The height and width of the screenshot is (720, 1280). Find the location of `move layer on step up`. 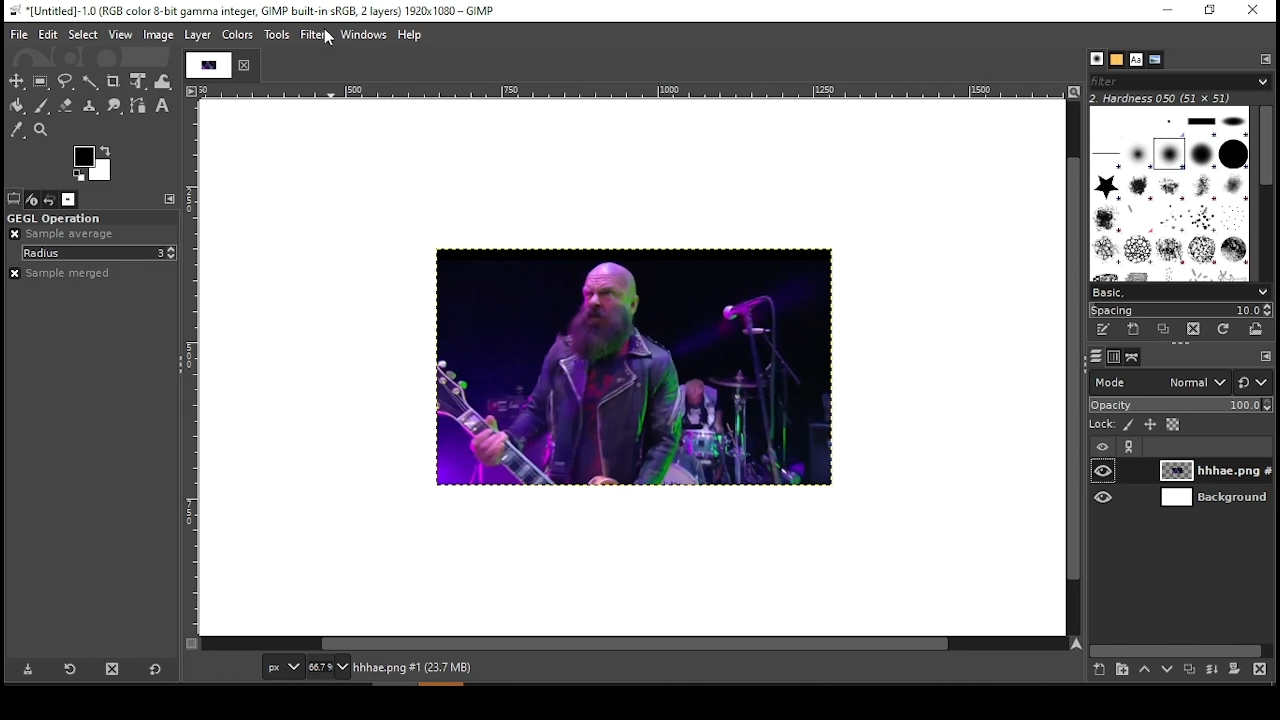

move layer on step up is located at coordinates (1148, 670).